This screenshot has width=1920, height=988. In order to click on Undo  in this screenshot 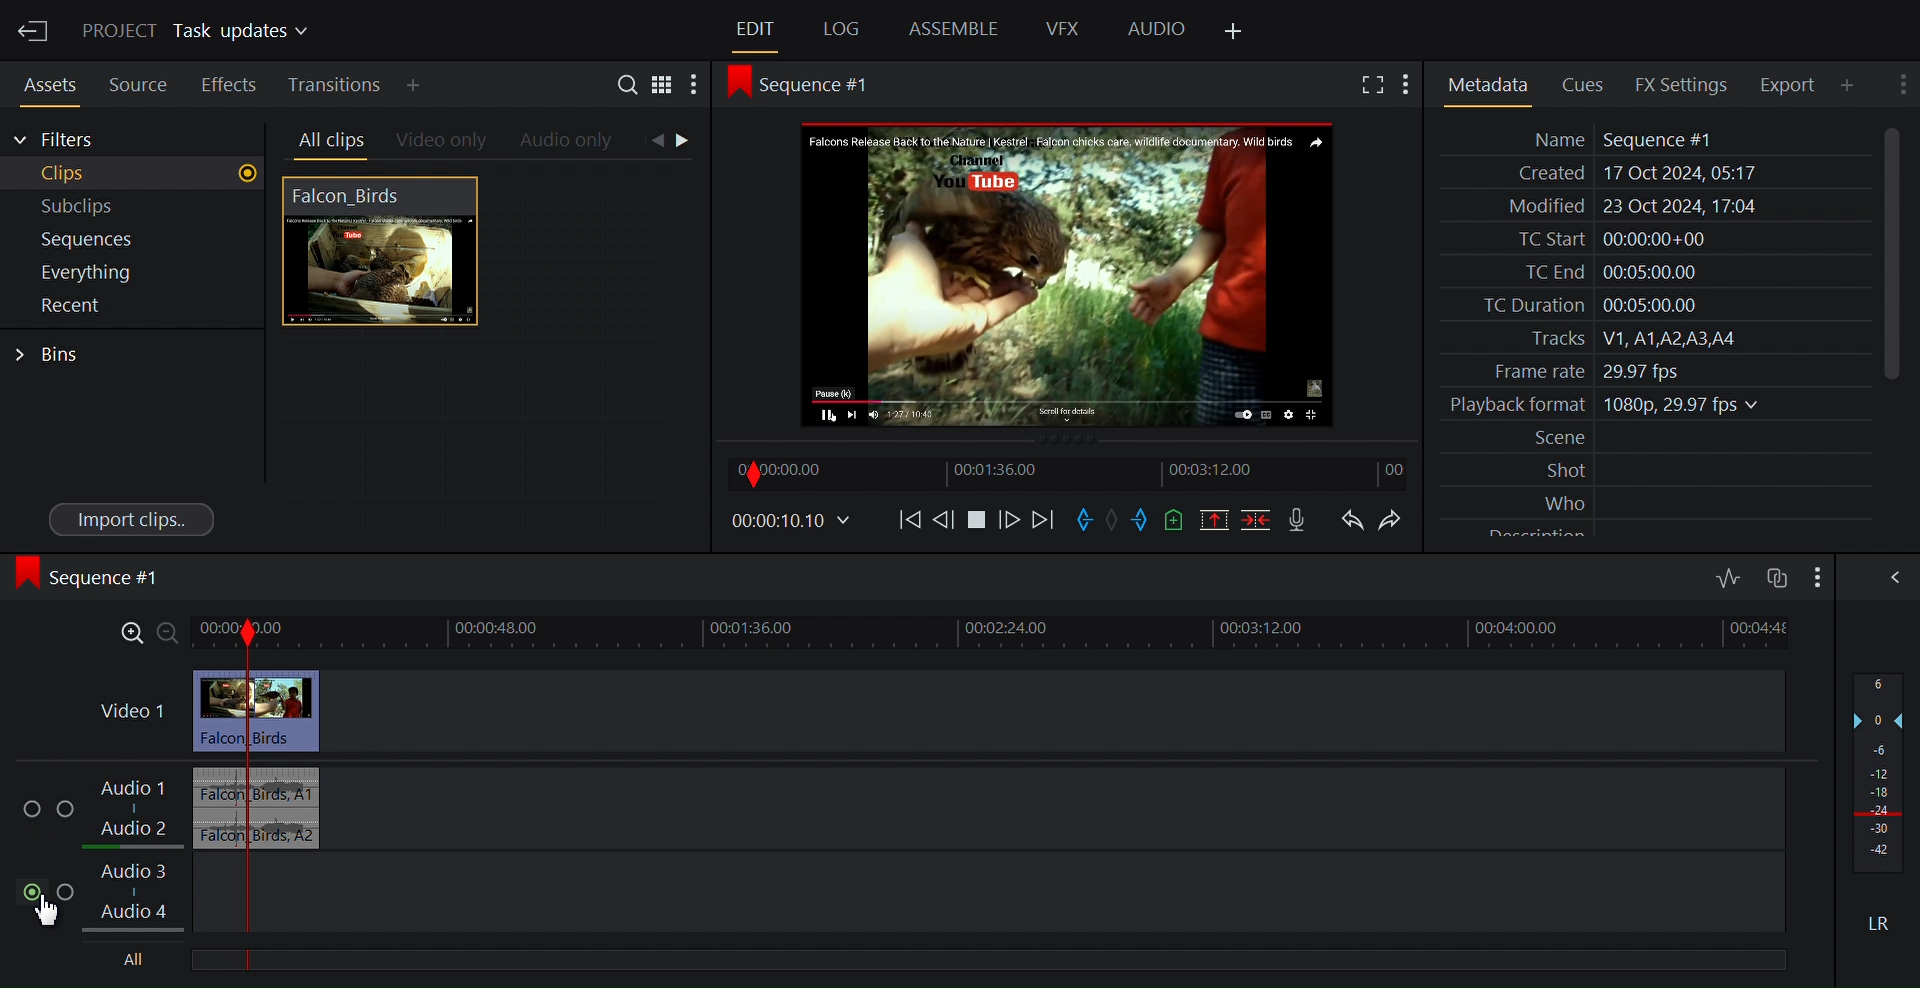, I will do `click(1352, 520)`.